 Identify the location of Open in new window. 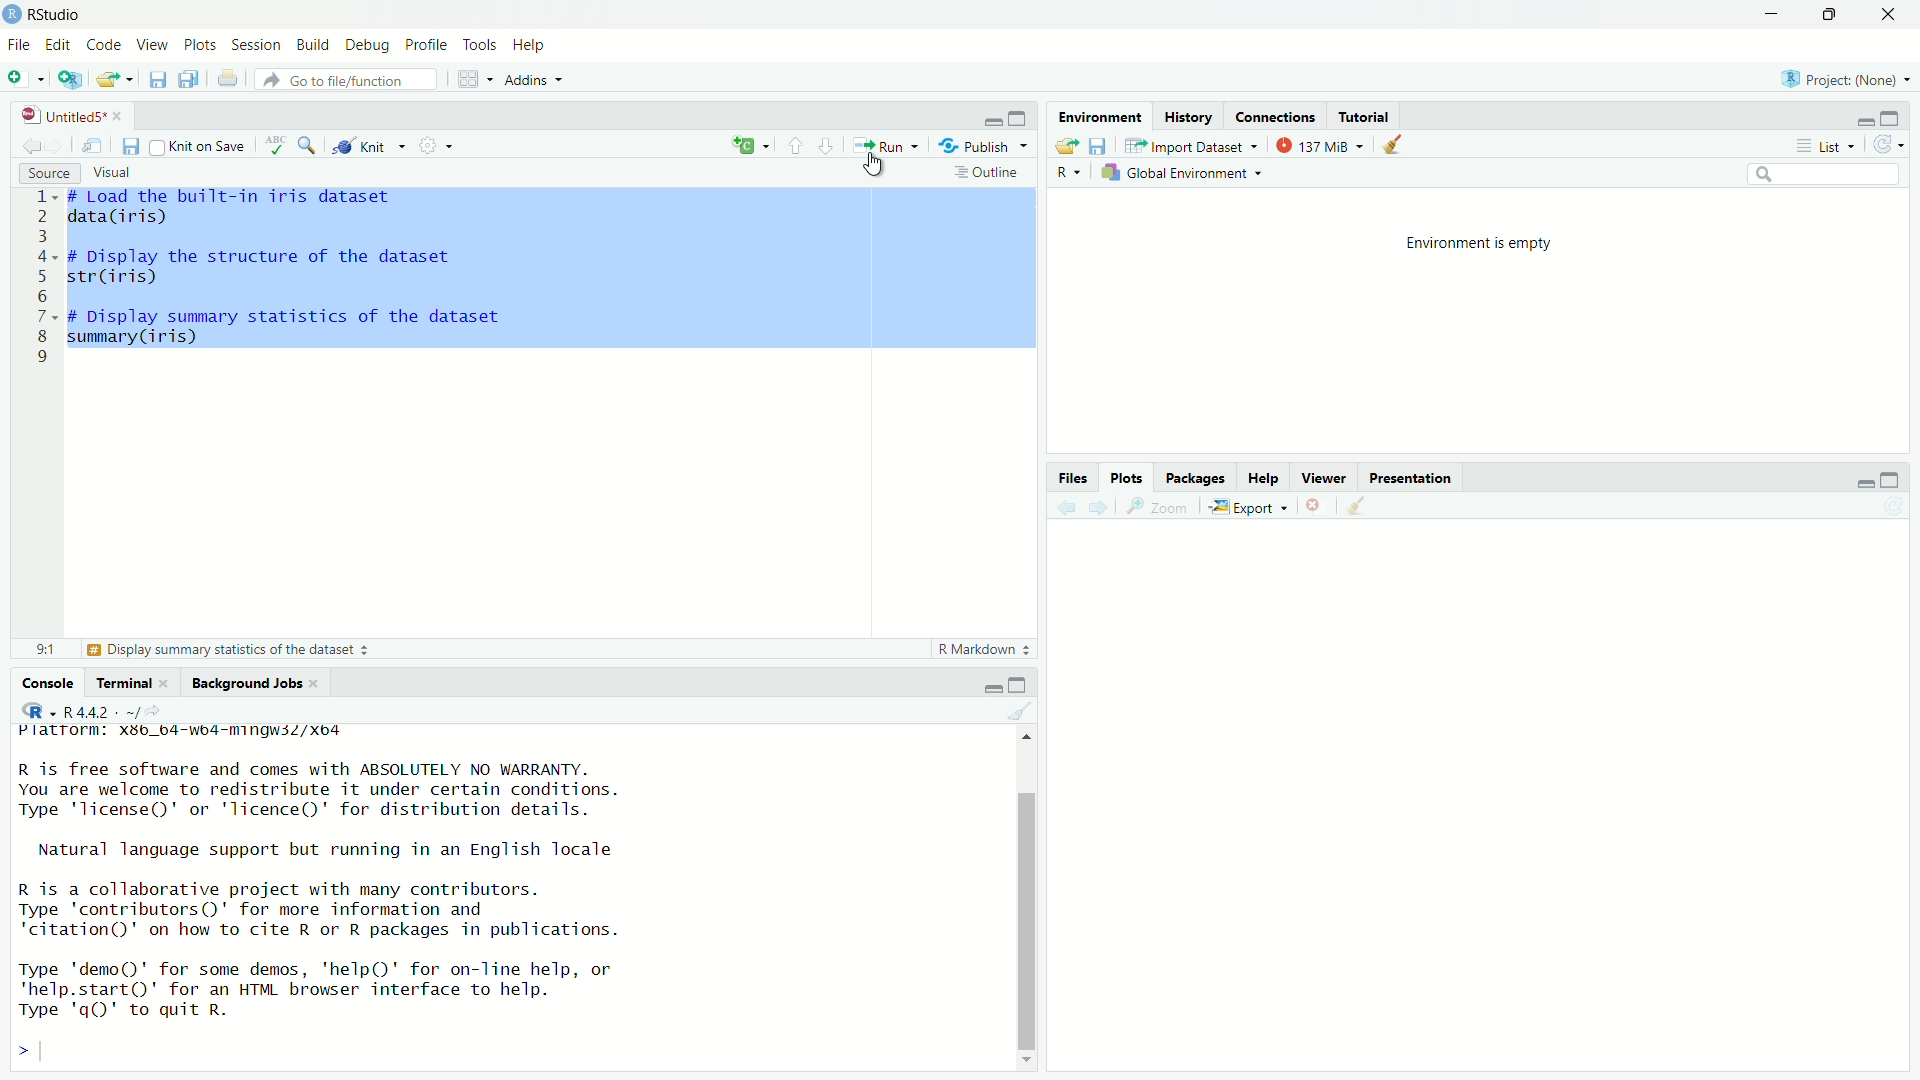
(93, 144).